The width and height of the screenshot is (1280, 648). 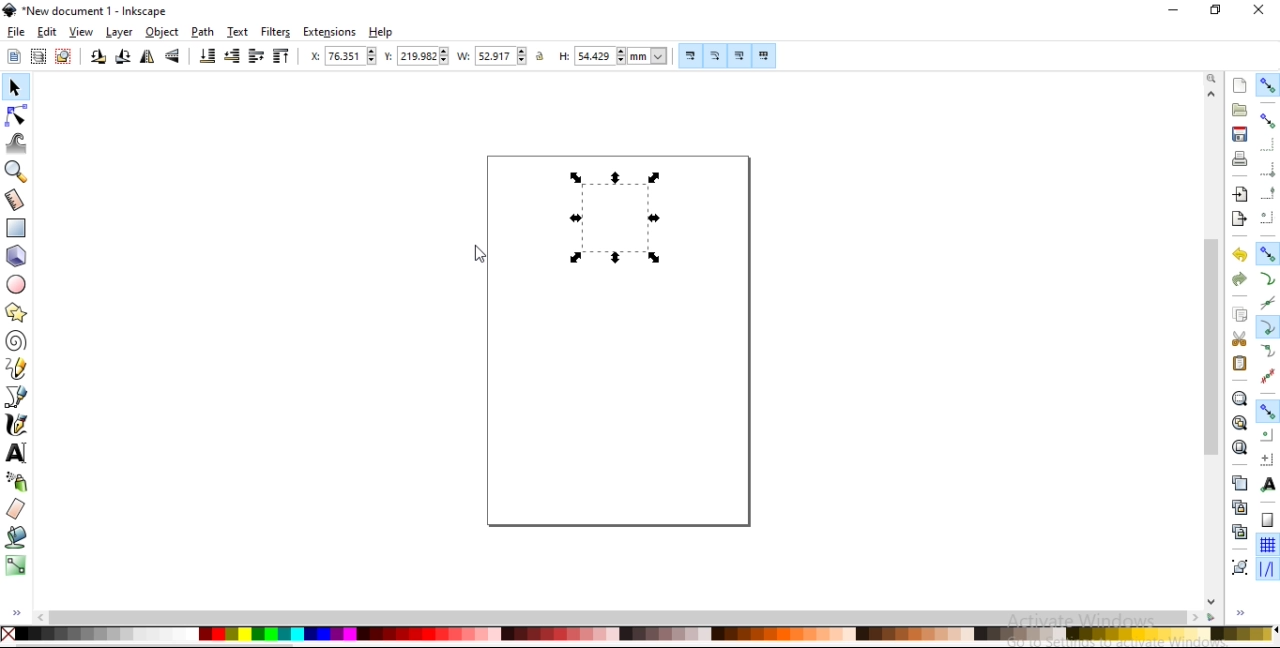 What do you see at coordinates (17, 398) in the screenshot?
I see `draw bezier curves and straight lines` at bounding box center [17, 398].